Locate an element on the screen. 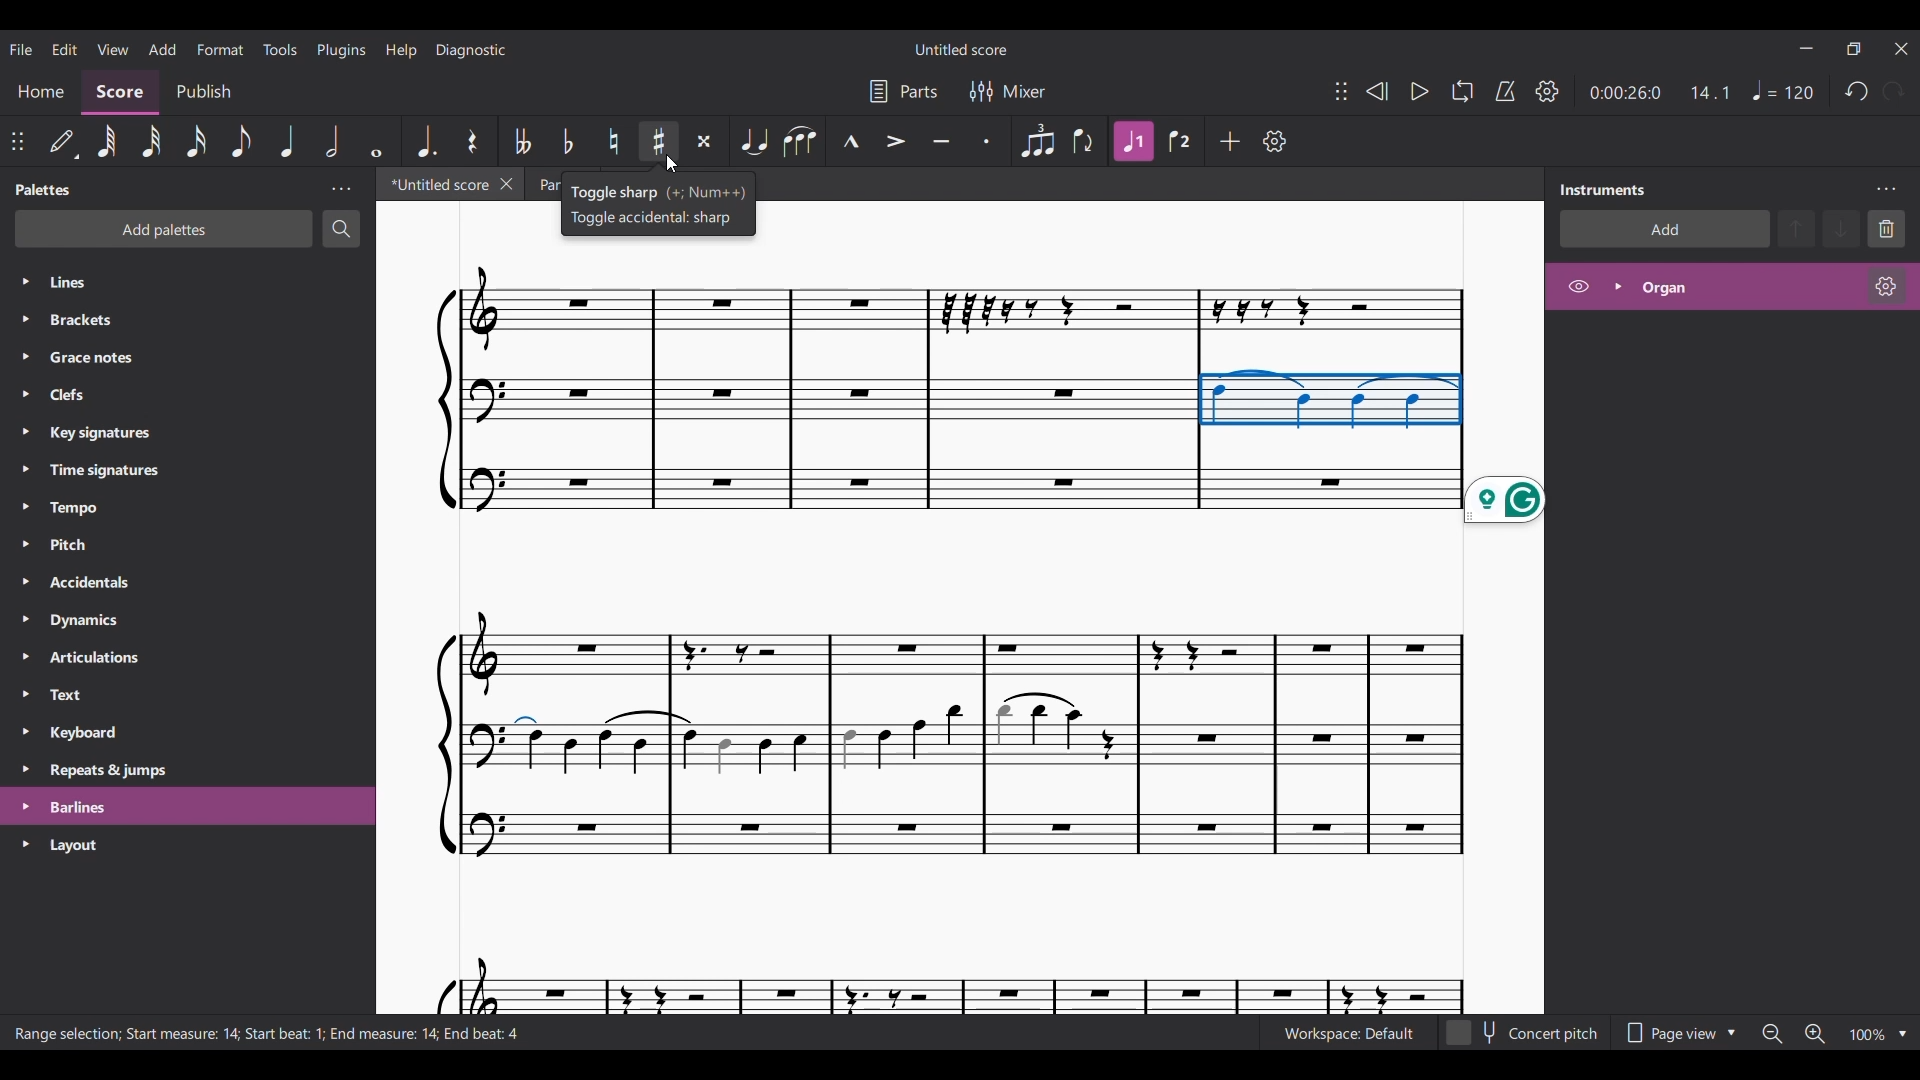 The width and height of the screenshot is (1920, 1080). Toggle sharp highlighted by cursor is located at coordinates (659, 141).